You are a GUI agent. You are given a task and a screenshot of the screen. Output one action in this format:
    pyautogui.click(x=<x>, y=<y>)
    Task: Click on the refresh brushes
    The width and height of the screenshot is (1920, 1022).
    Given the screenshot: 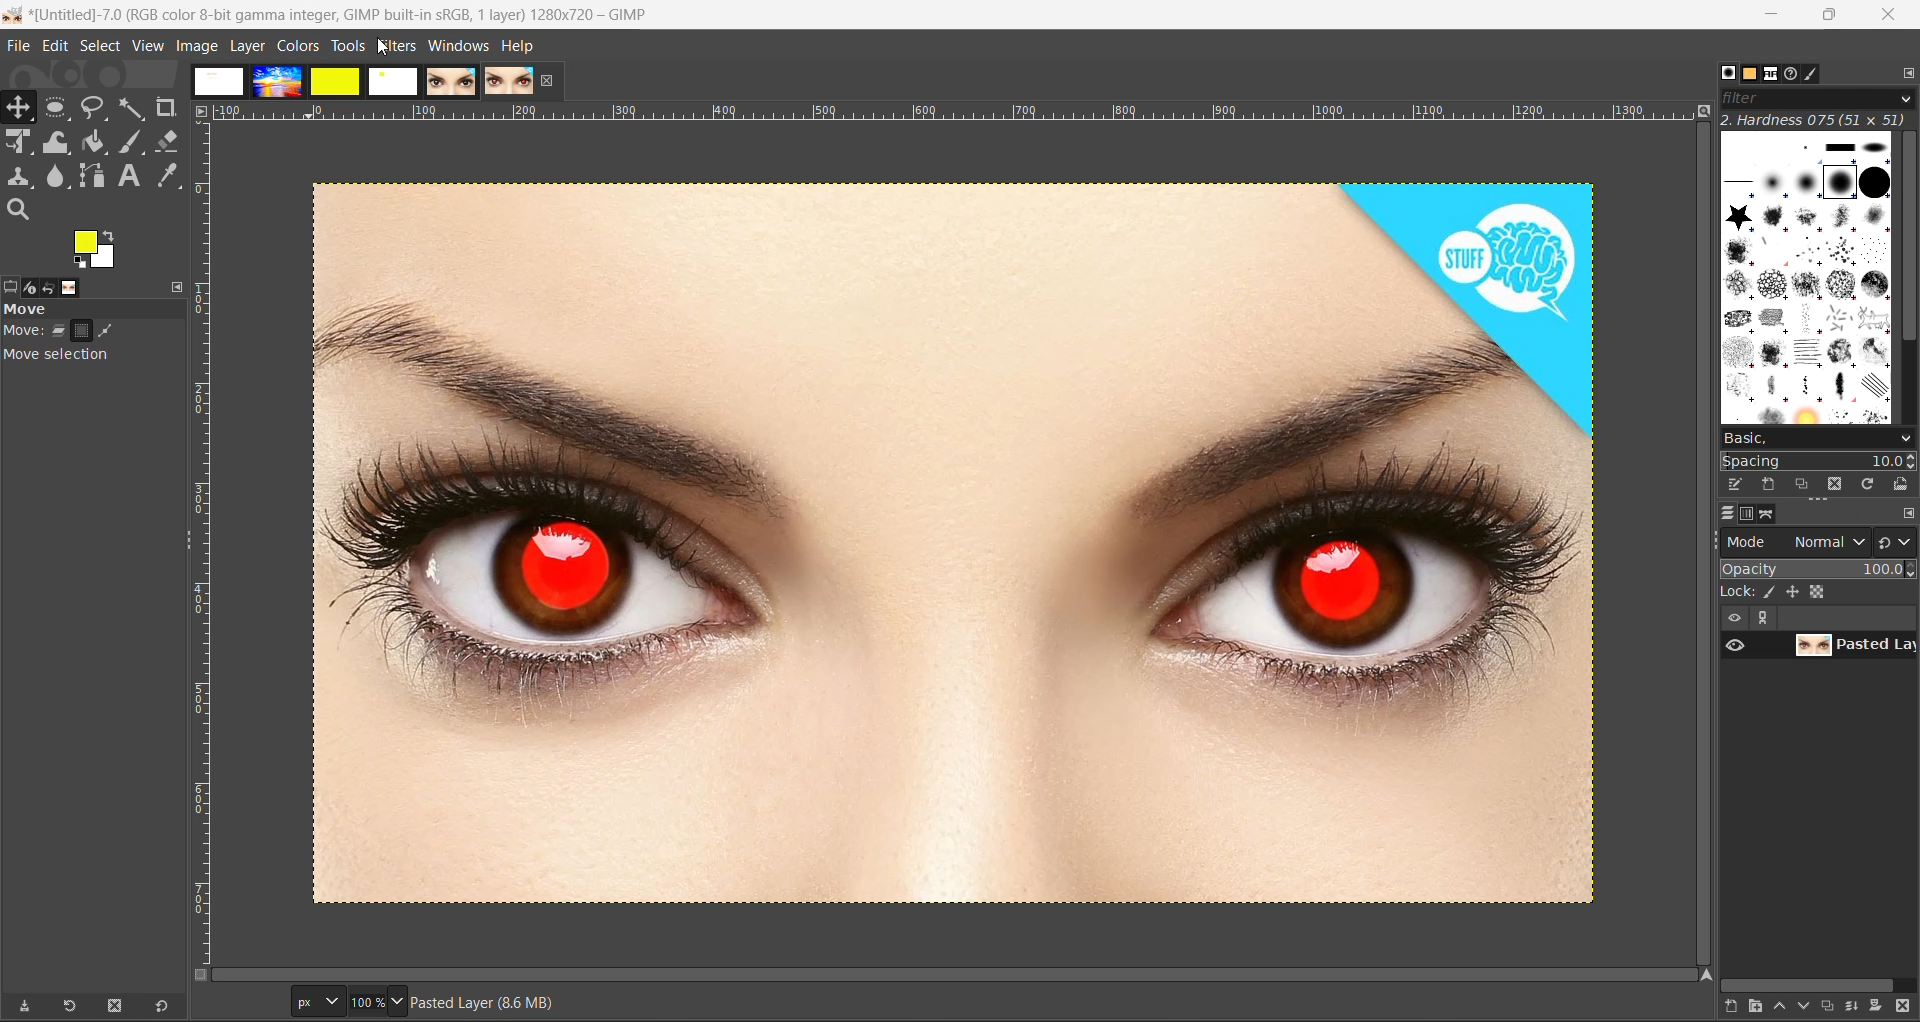 What is the action you would take?
    pyautogui.click(x=1867, y=486)
    